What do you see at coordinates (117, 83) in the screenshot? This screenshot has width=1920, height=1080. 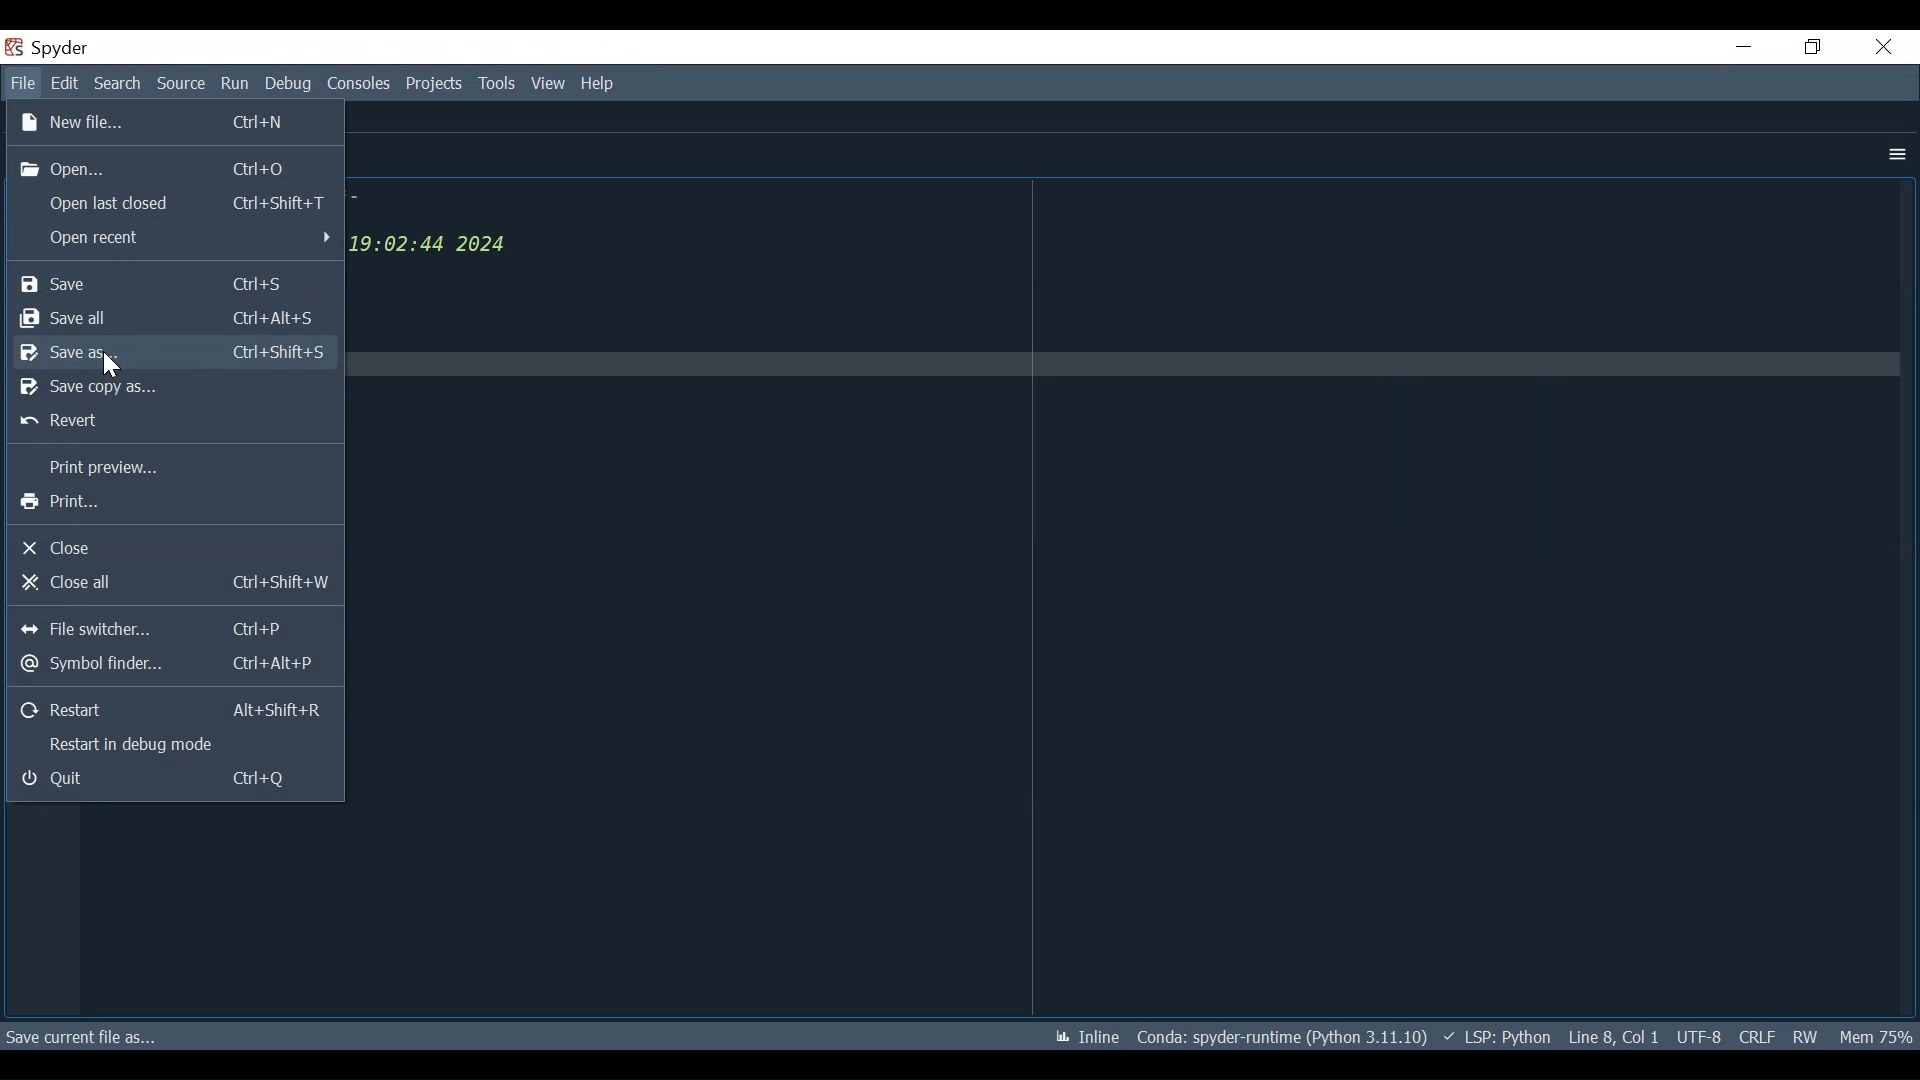 I see `Search` at bounding box center [117, 83].